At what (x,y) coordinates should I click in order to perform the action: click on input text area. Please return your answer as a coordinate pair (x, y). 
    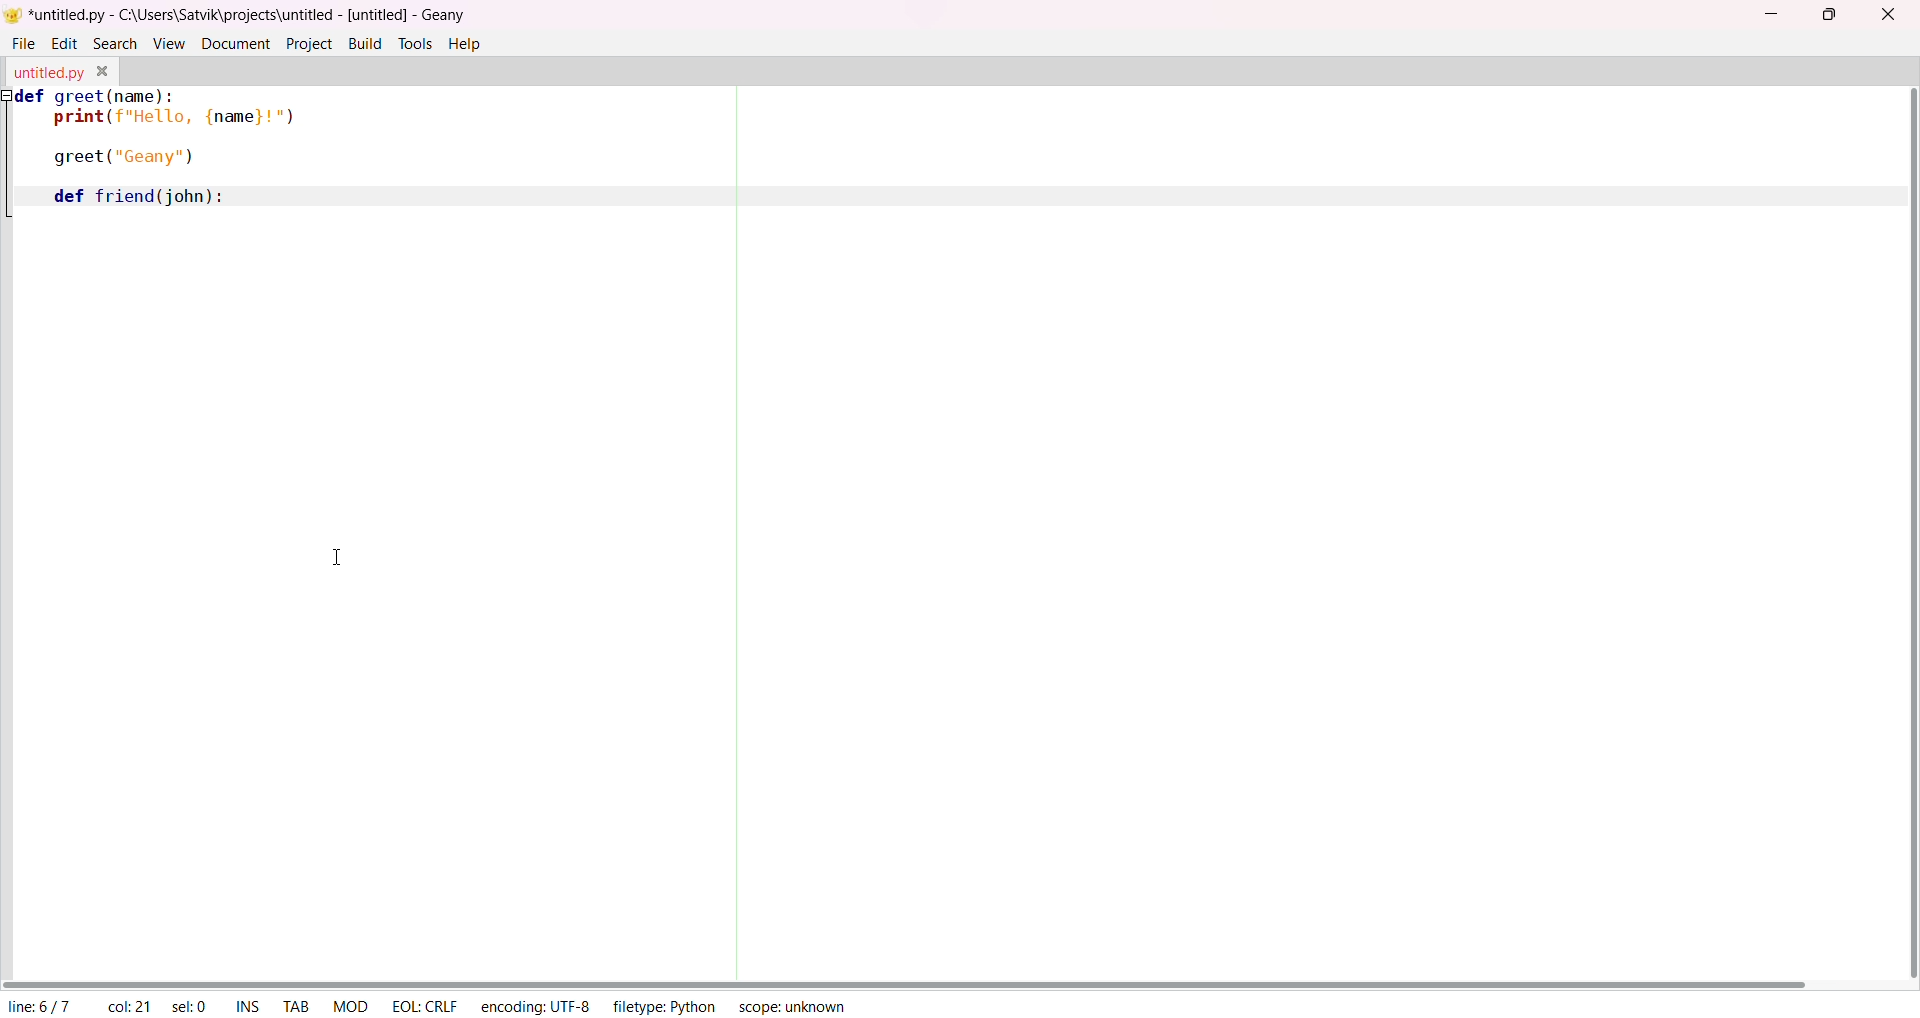
    Looking at the image, I should click on (509, 156).